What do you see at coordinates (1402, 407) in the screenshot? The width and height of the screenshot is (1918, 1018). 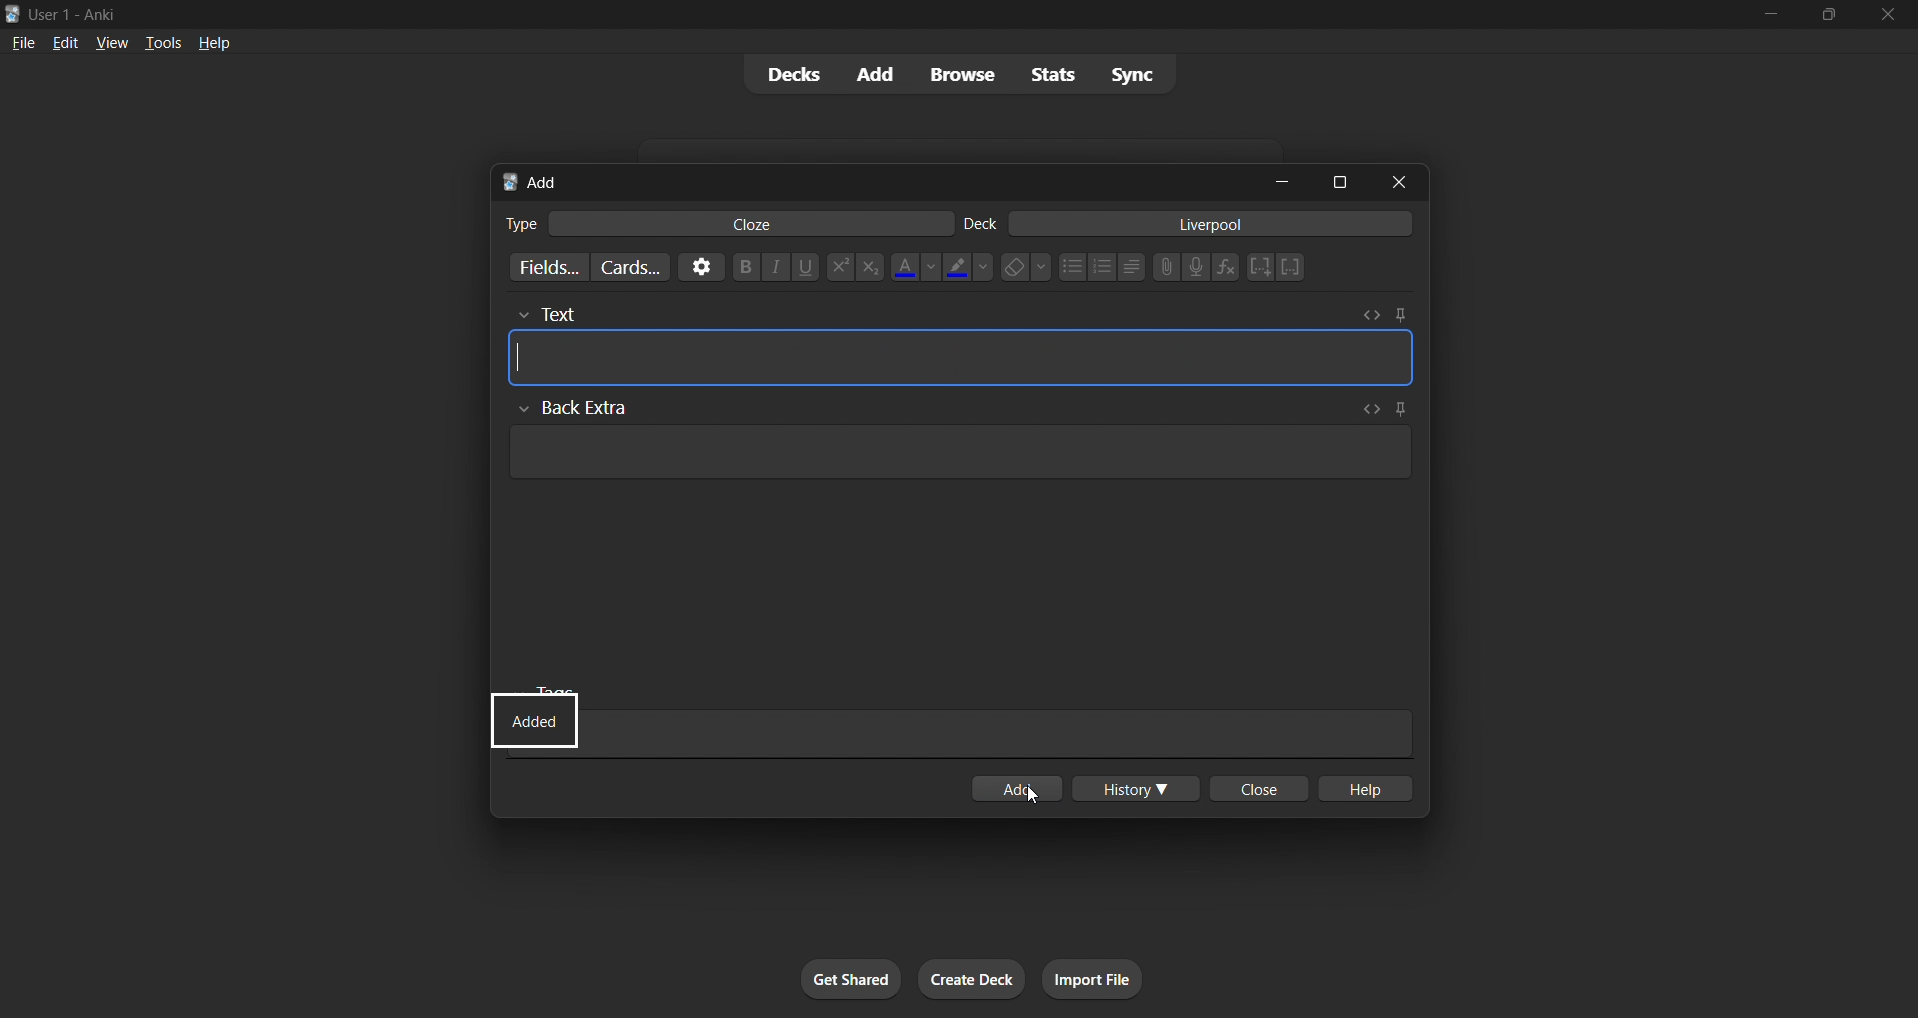 I see `toggle sticky` at bounding box center [1402, 407].